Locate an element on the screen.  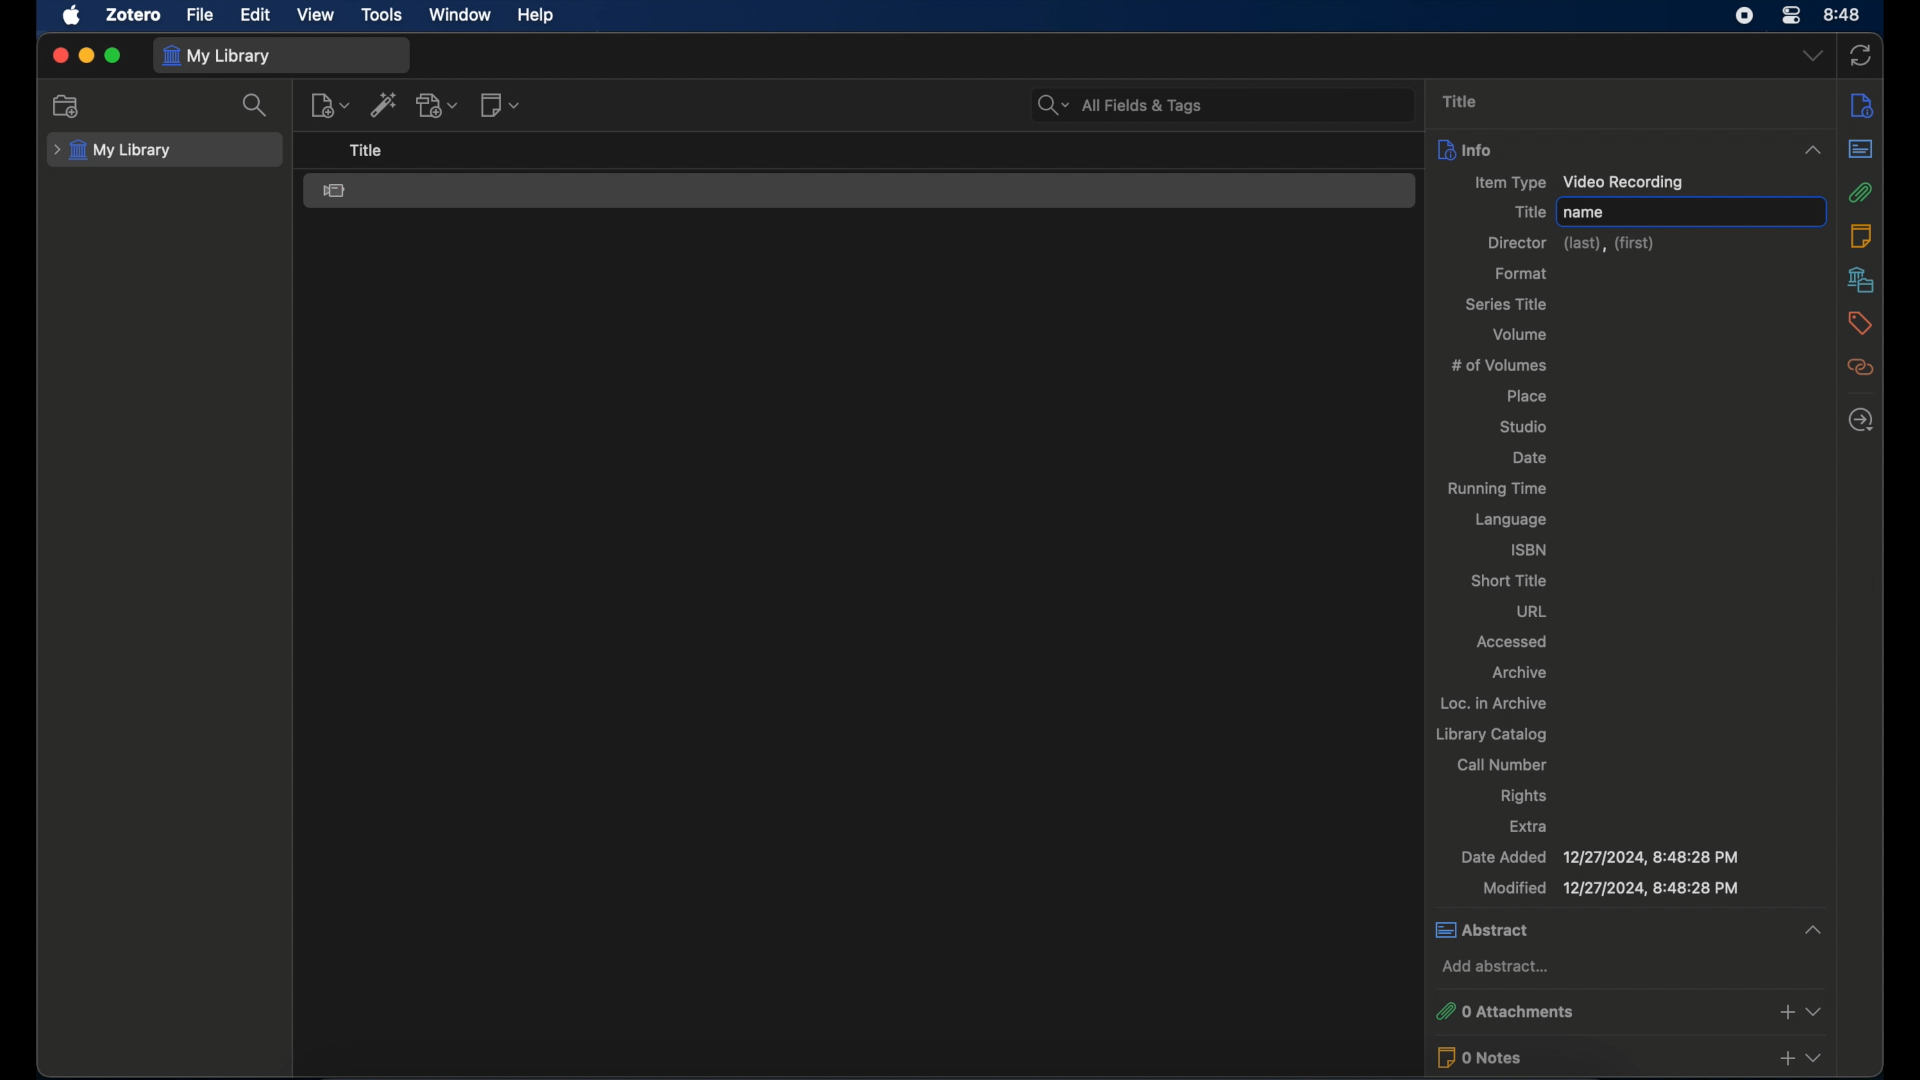
no of volumes is located at coordinates (1499, 365).